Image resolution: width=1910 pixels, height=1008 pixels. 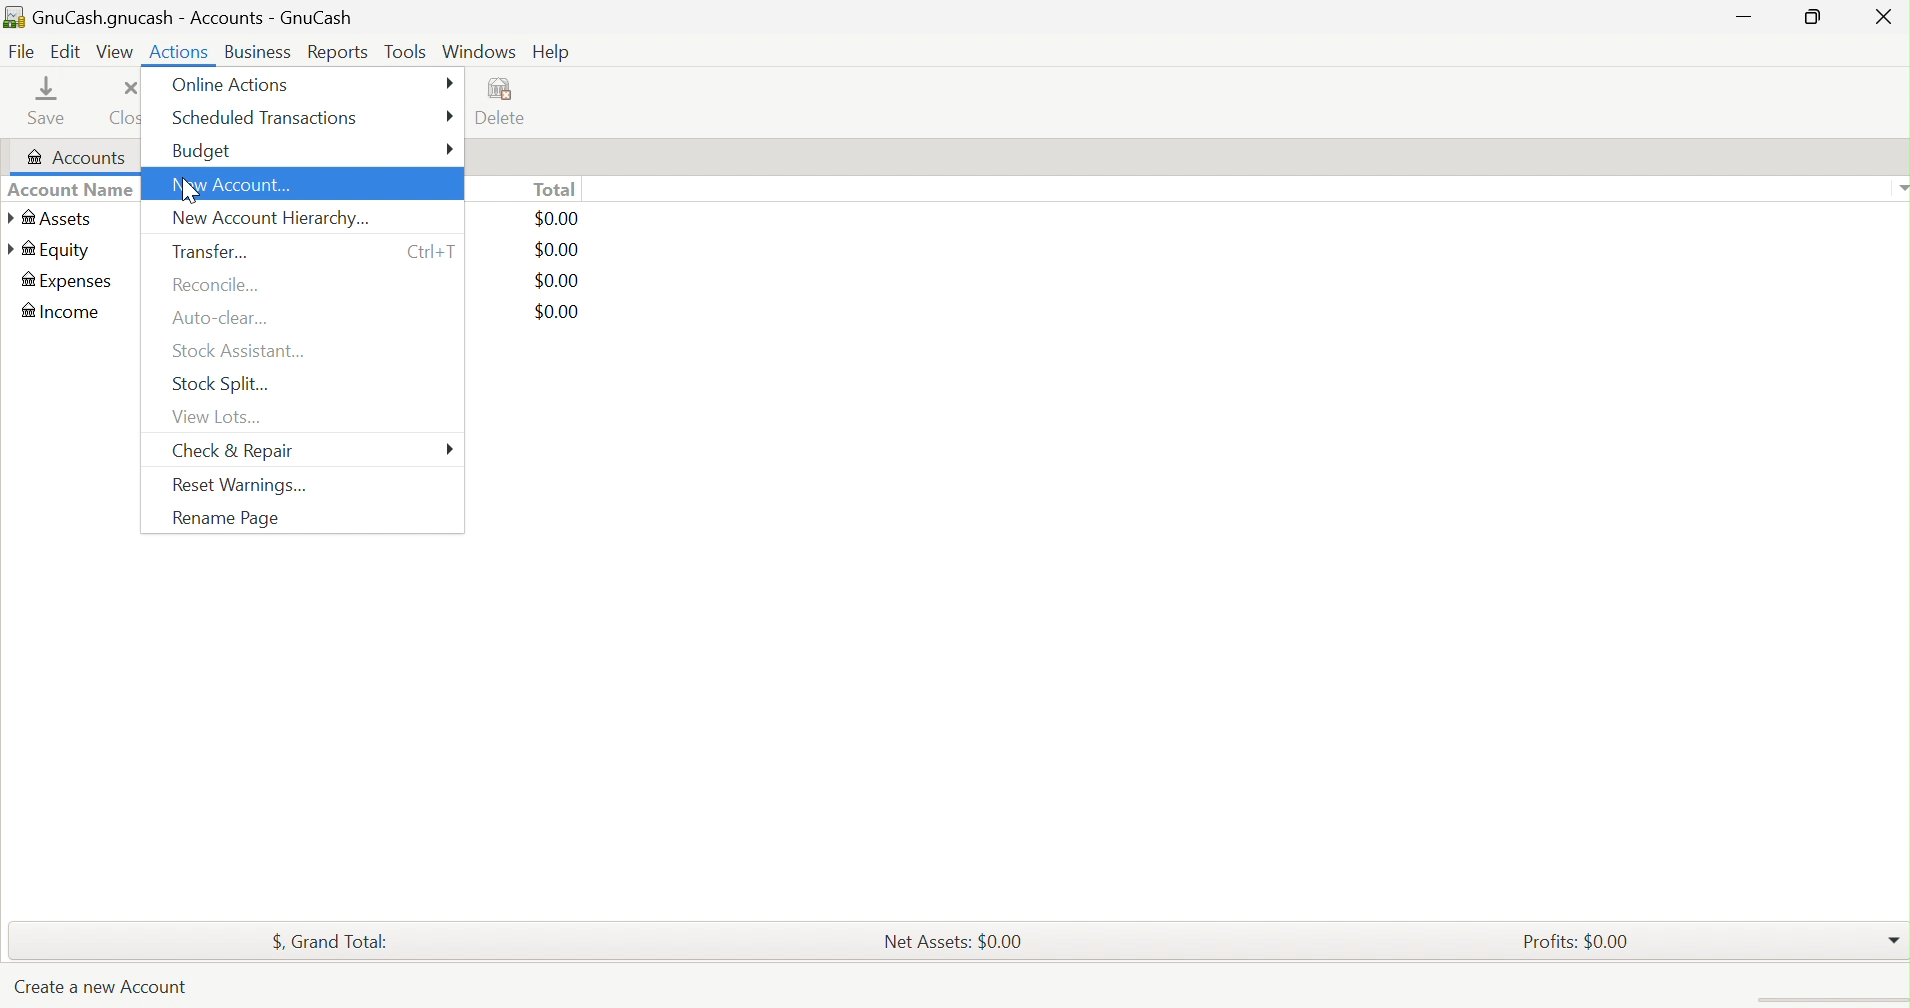 What do you see at coordinates (19, 52) in the screenshot?
I see `File` at bounding box center [19, 52].